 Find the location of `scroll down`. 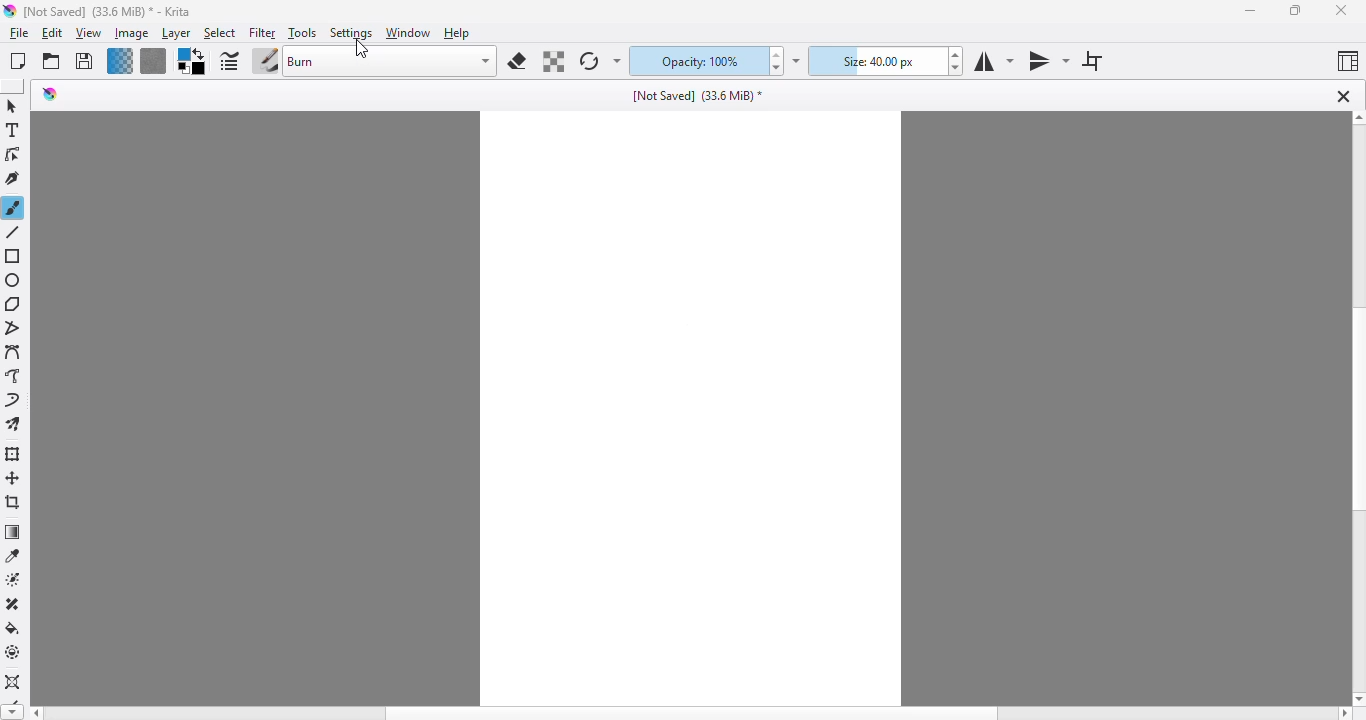

scroll down is located at coordinates (10, 713).